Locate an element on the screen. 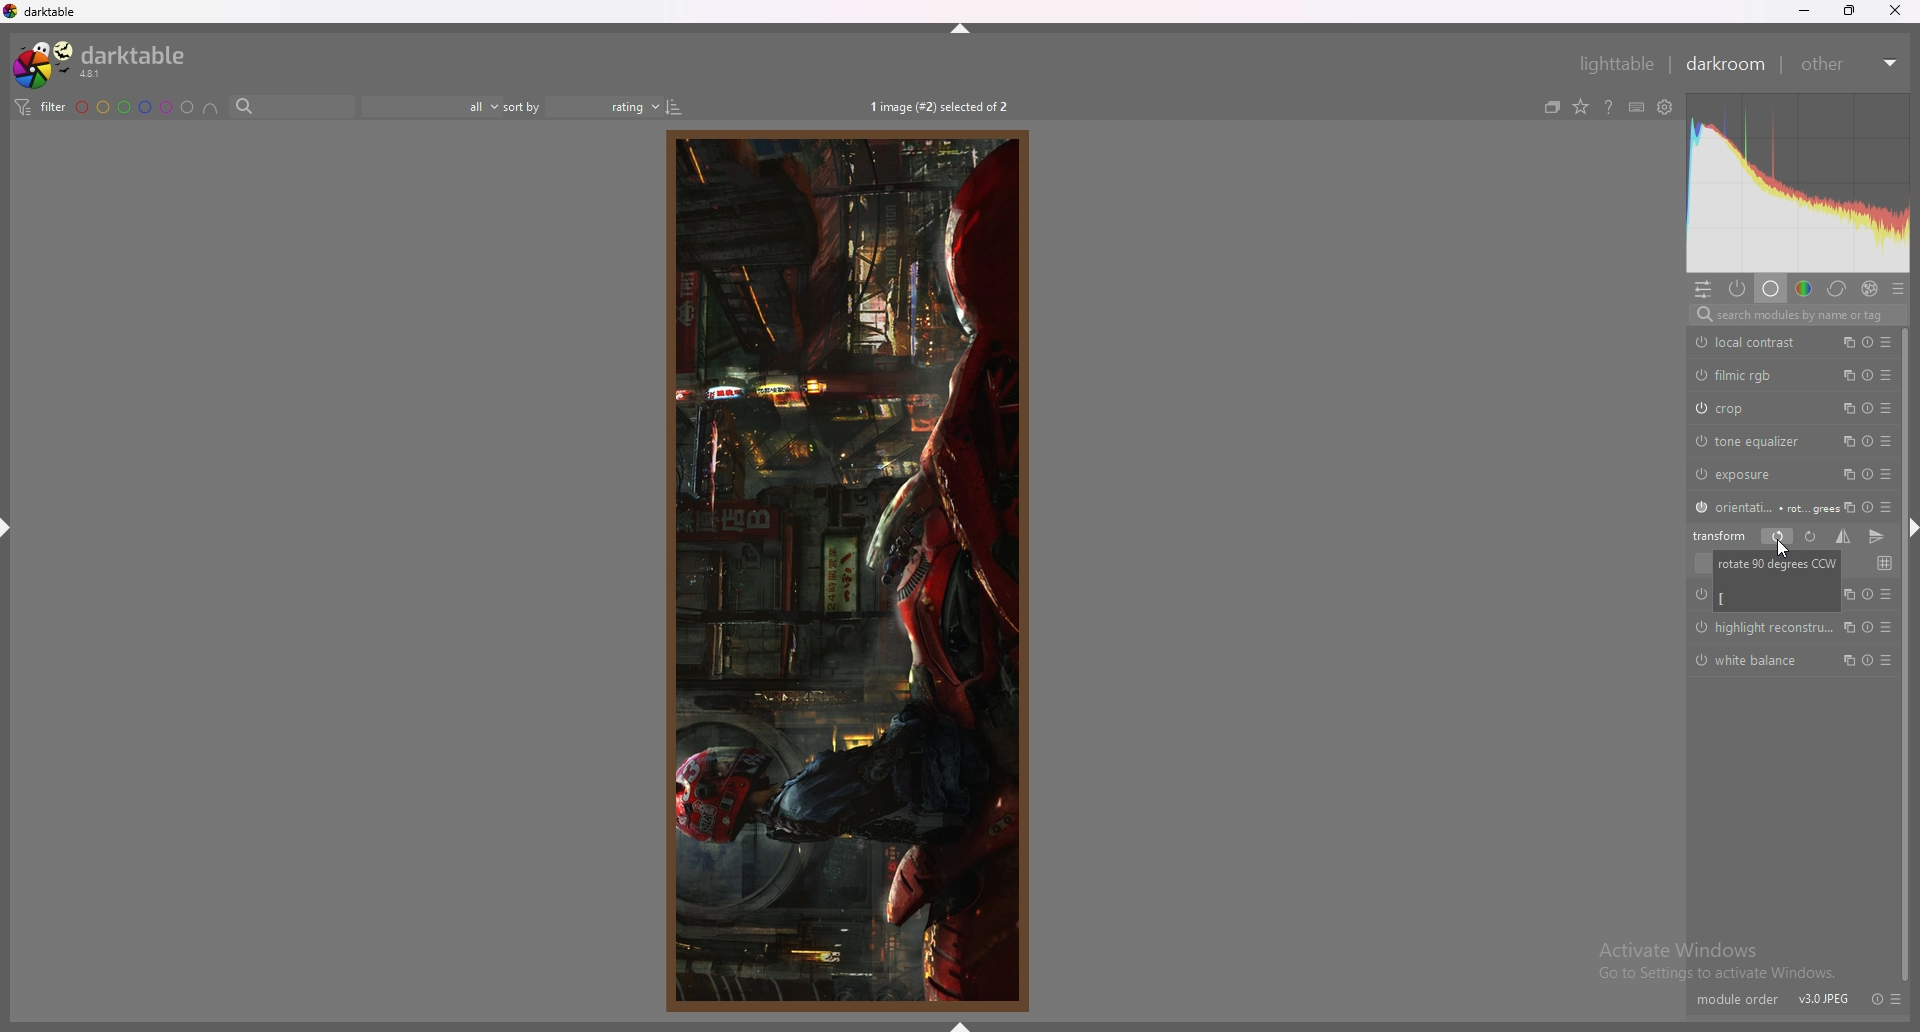 The width and height of the screenshot is (1920, 1032). flip anticlockwise is located at coordinates (1777, 537).